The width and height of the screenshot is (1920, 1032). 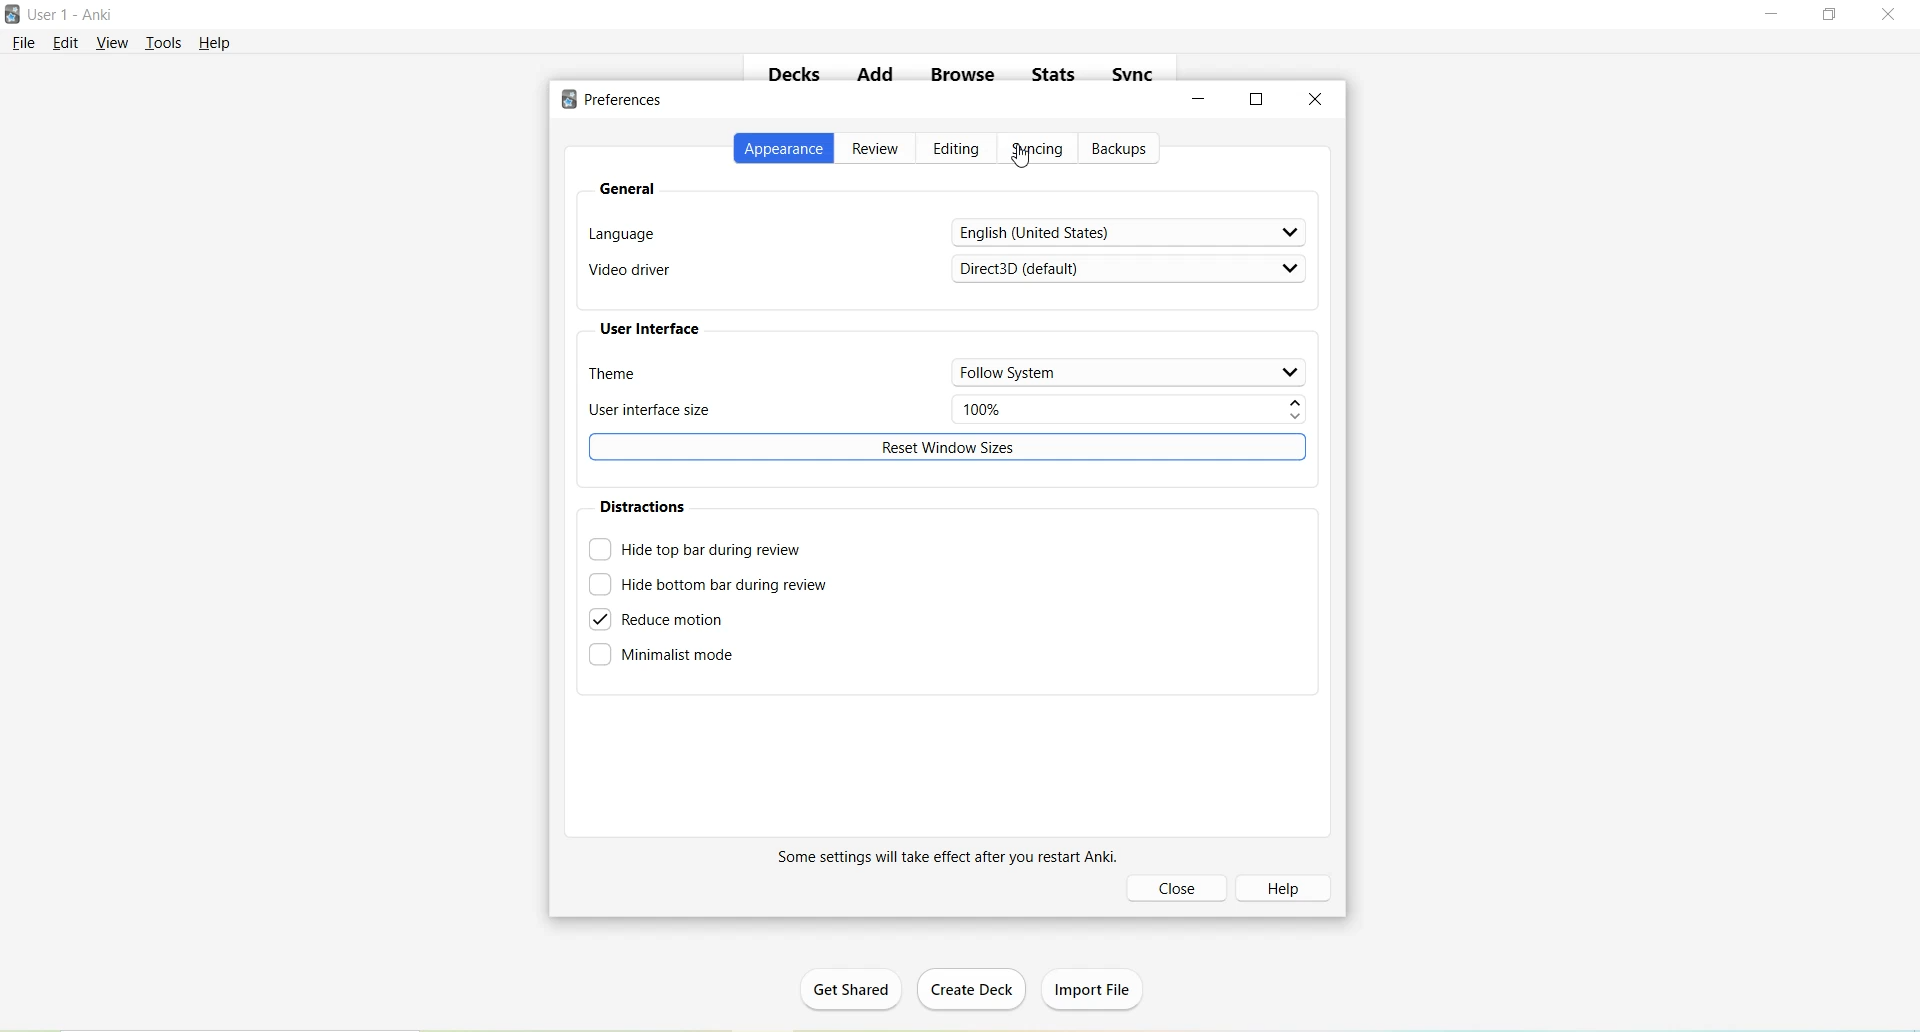 I want to click on Minimize, so click(x=1201, y=99).